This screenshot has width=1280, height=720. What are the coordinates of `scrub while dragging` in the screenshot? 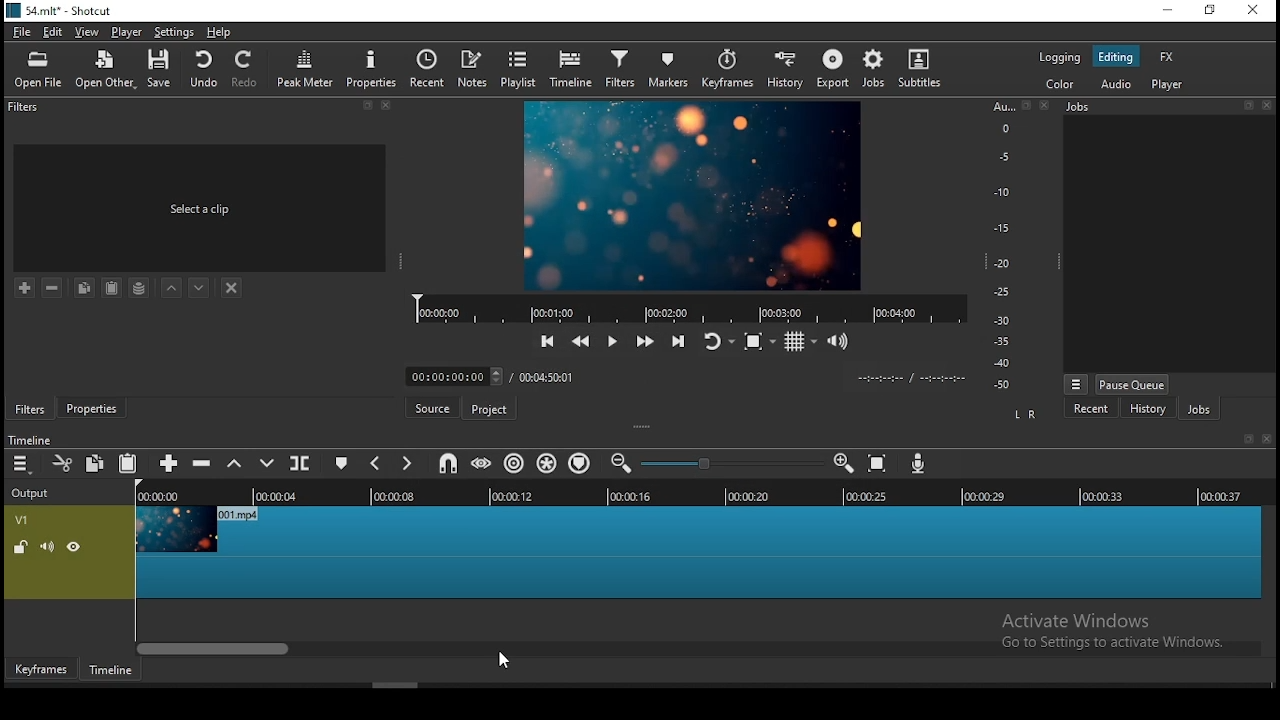 It's located at (483, 464).